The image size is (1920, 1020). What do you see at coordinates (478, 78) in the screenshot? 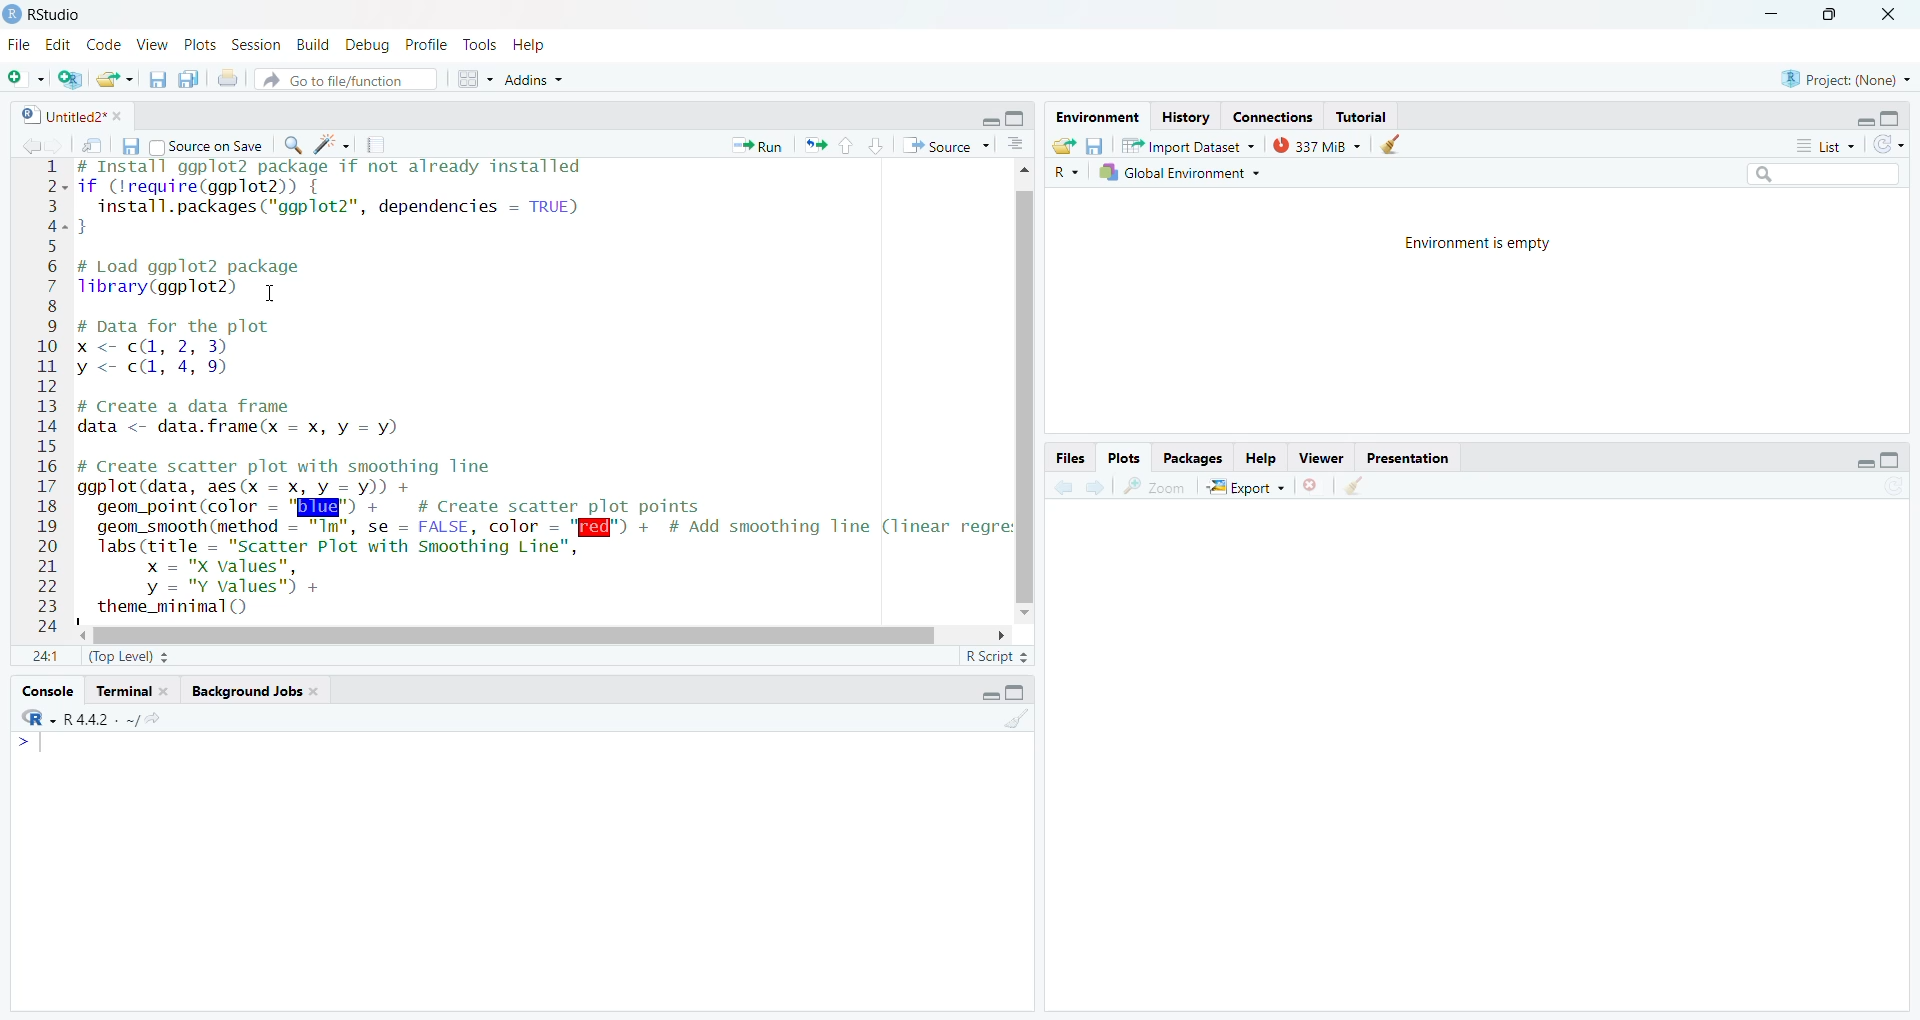
I see `workspace pane` at bounding box center [478, 78].